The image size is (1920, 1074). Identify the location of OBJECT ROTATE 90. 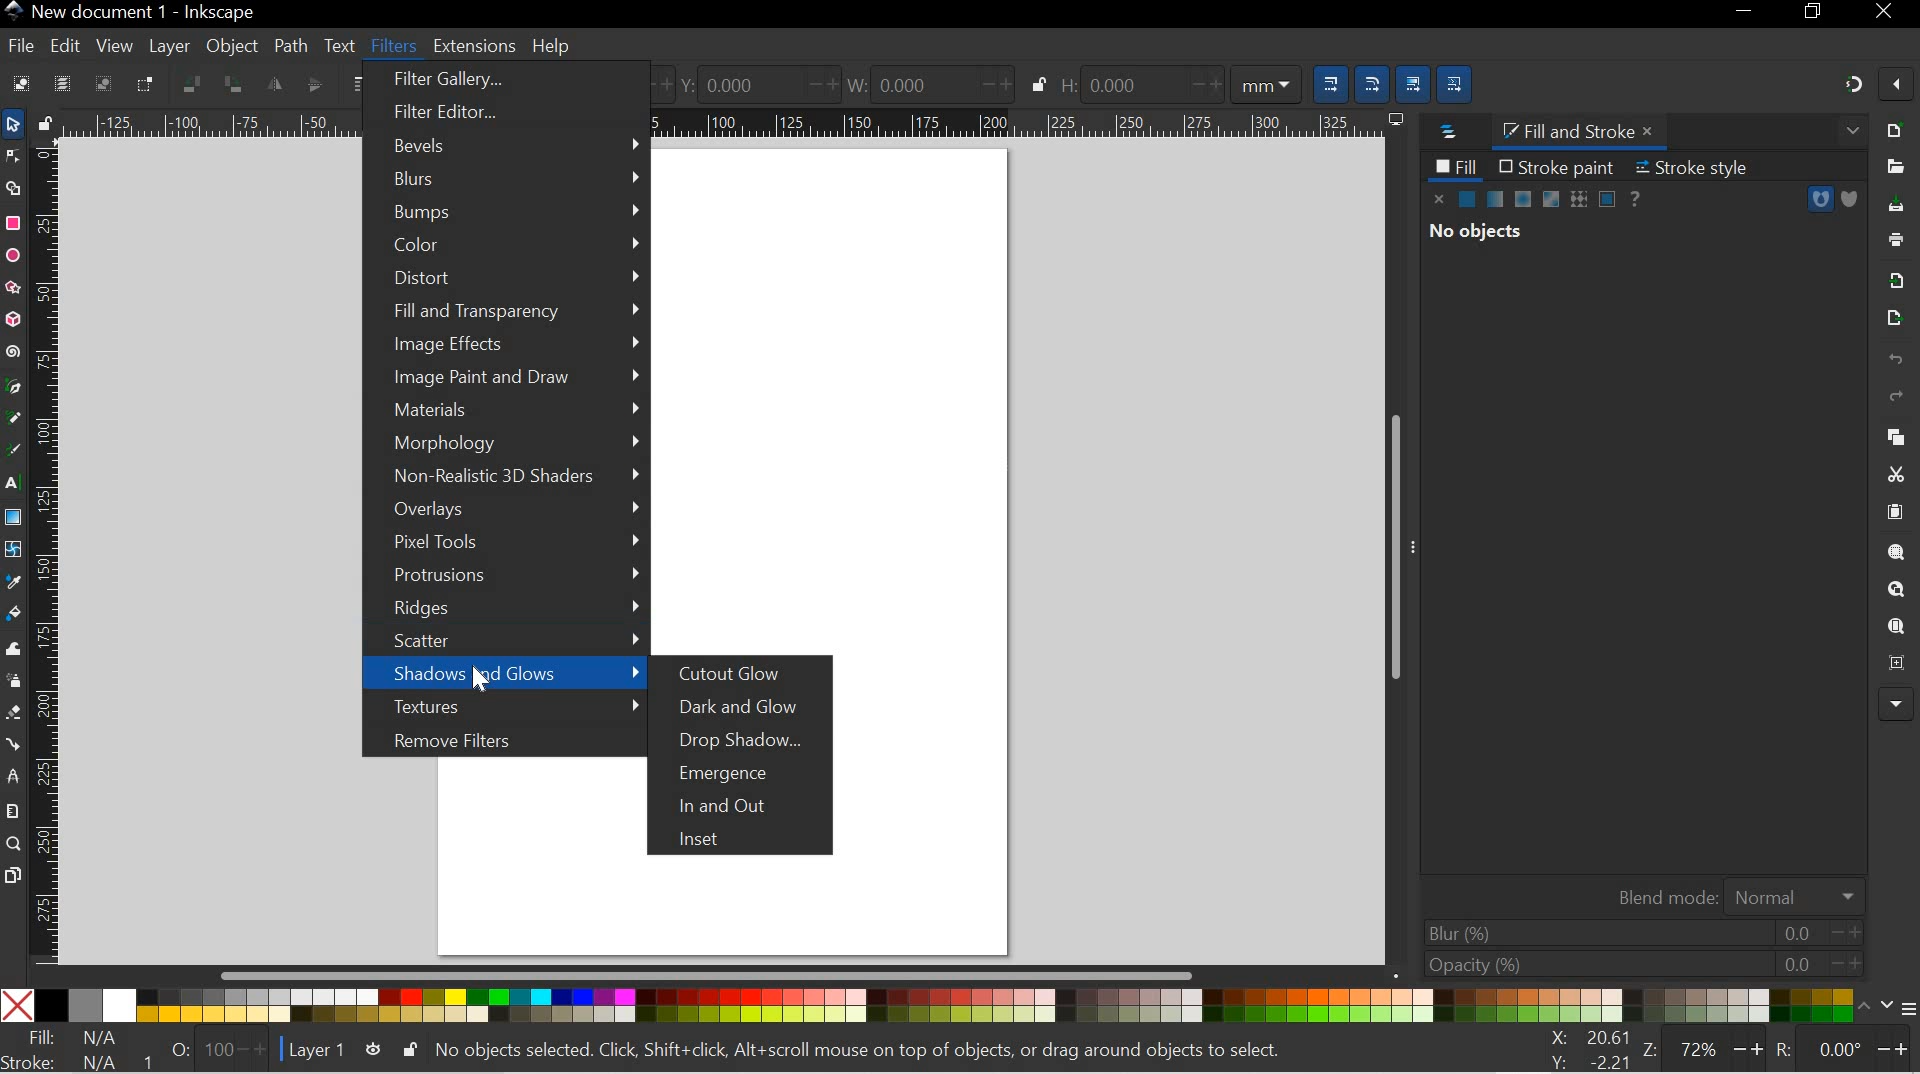
(233, 84).